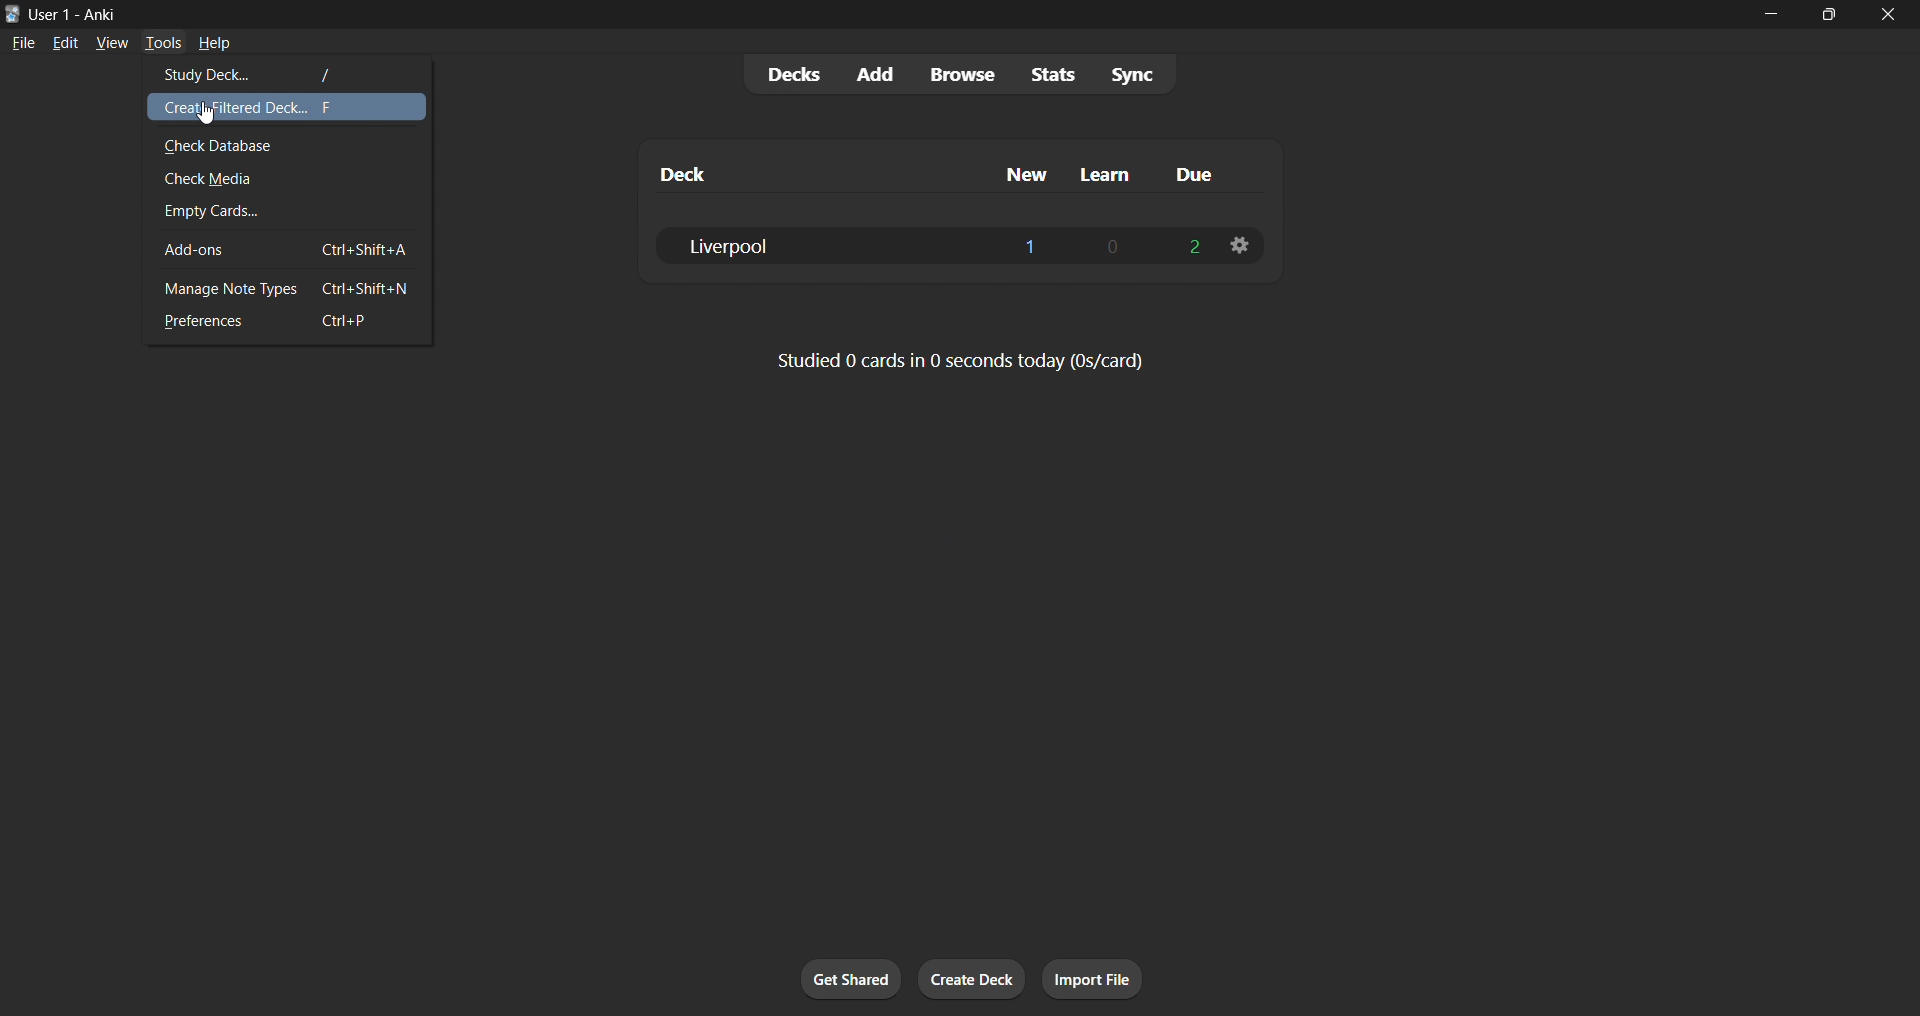  What do you see at coordinates (959, 74) in the screenshot?
I see `browse` at bounding box center [959, 74].